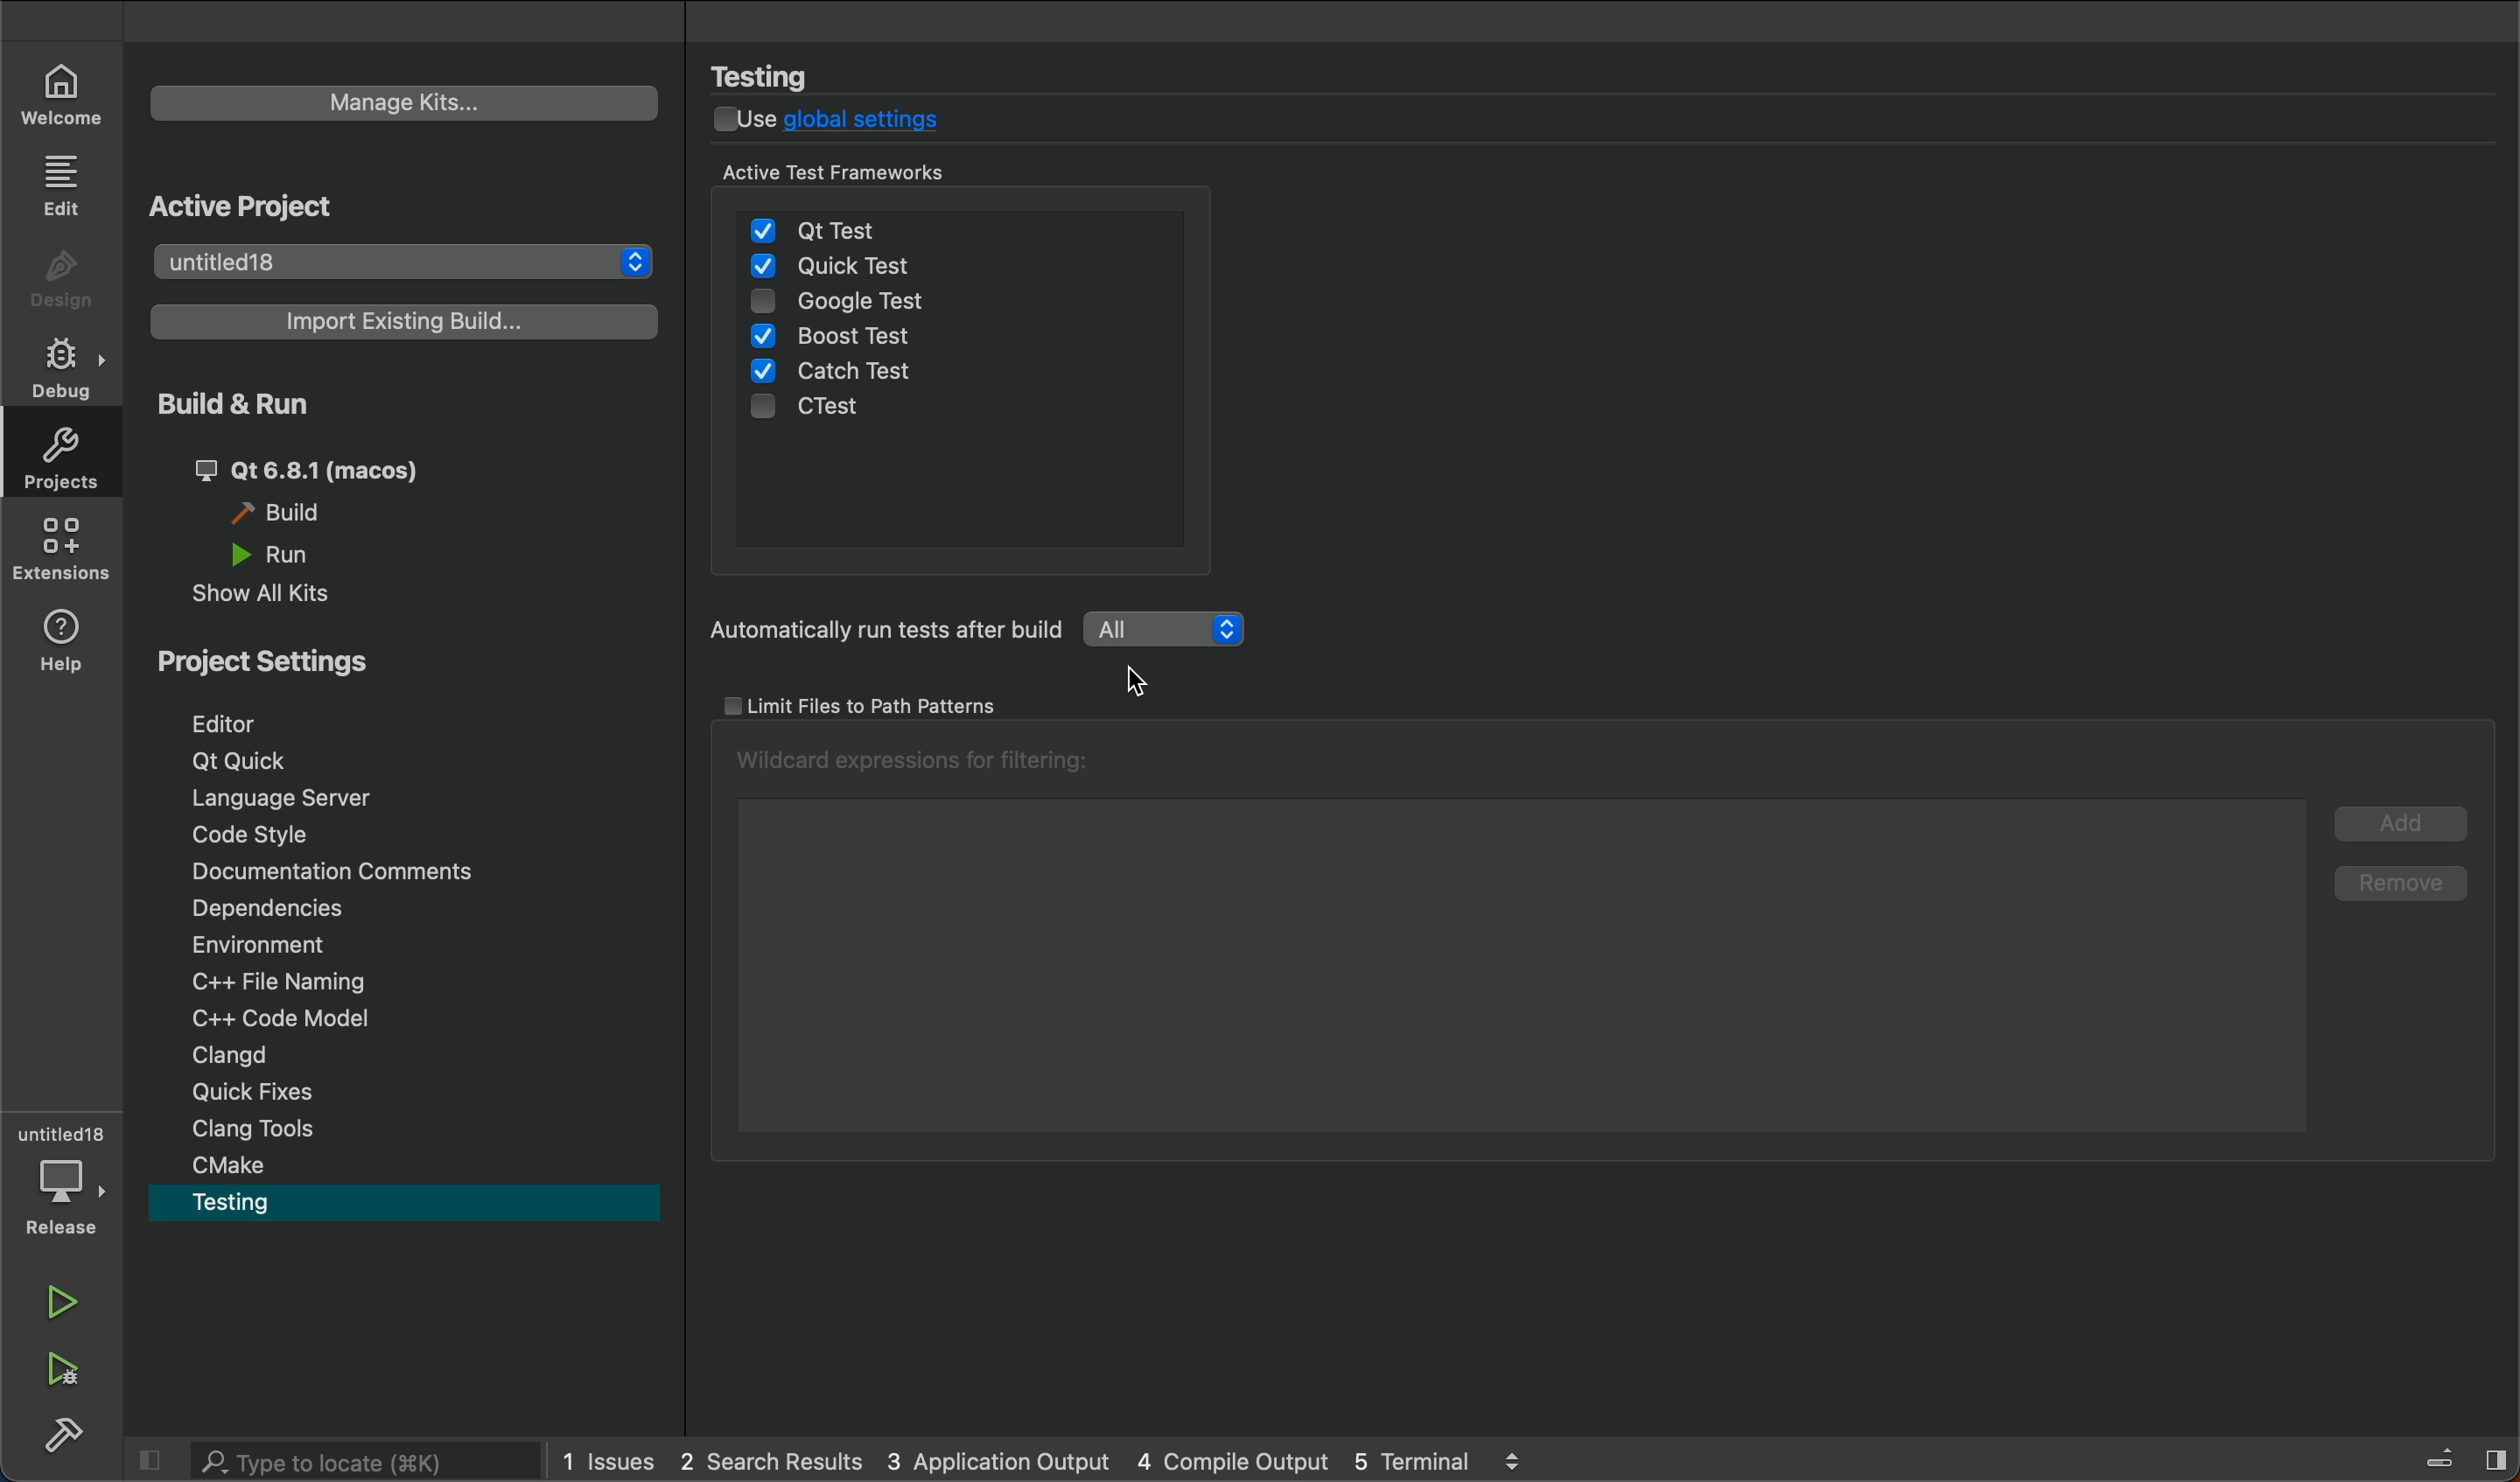 This screenshot has width=2520, height=1482. What do you see at coordinates (293, 907) in the screenshot?
I see `dependencies` at bounding box center [293, 907].